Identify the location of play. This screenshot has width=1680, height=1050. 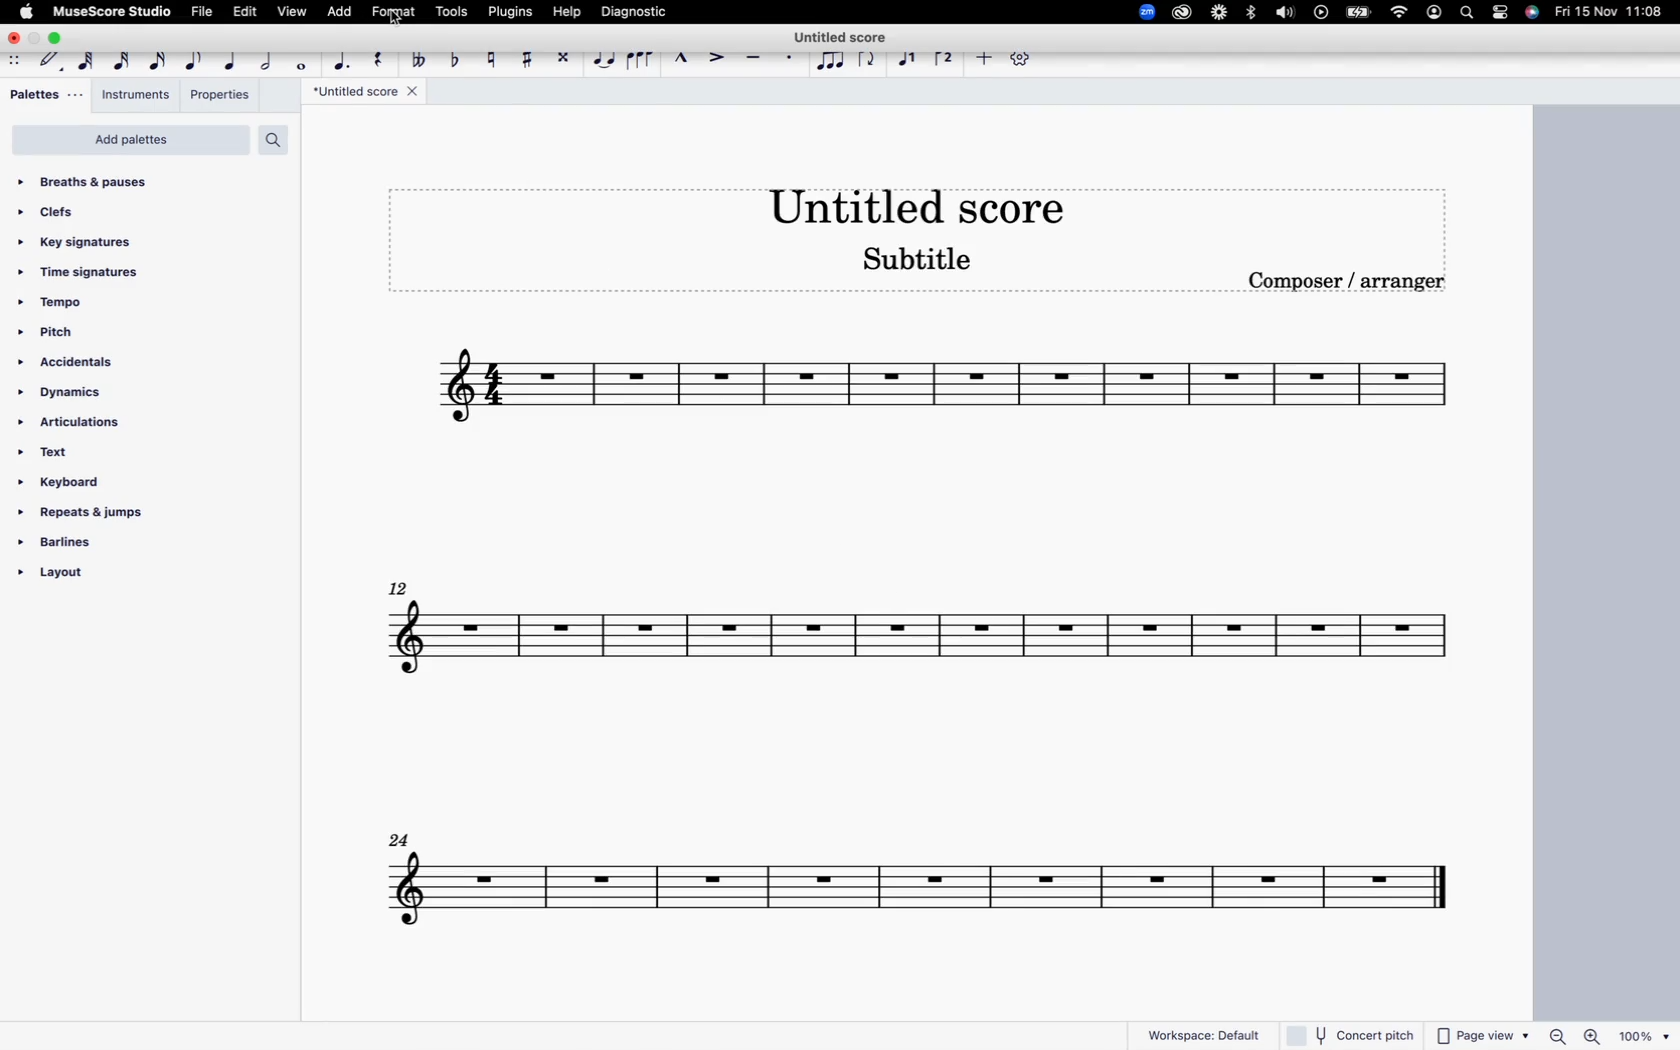
(1321, 13).